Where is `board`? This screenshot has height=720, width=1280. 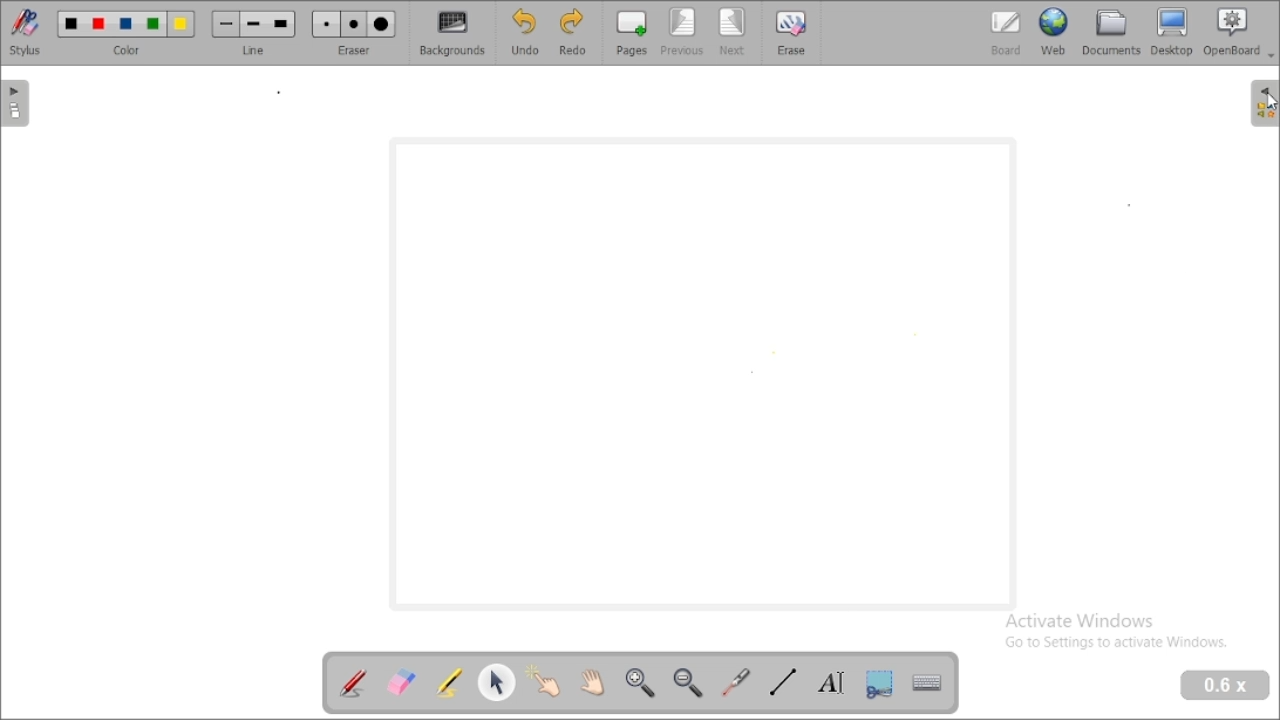
board is located at coordinates (1006, 32).